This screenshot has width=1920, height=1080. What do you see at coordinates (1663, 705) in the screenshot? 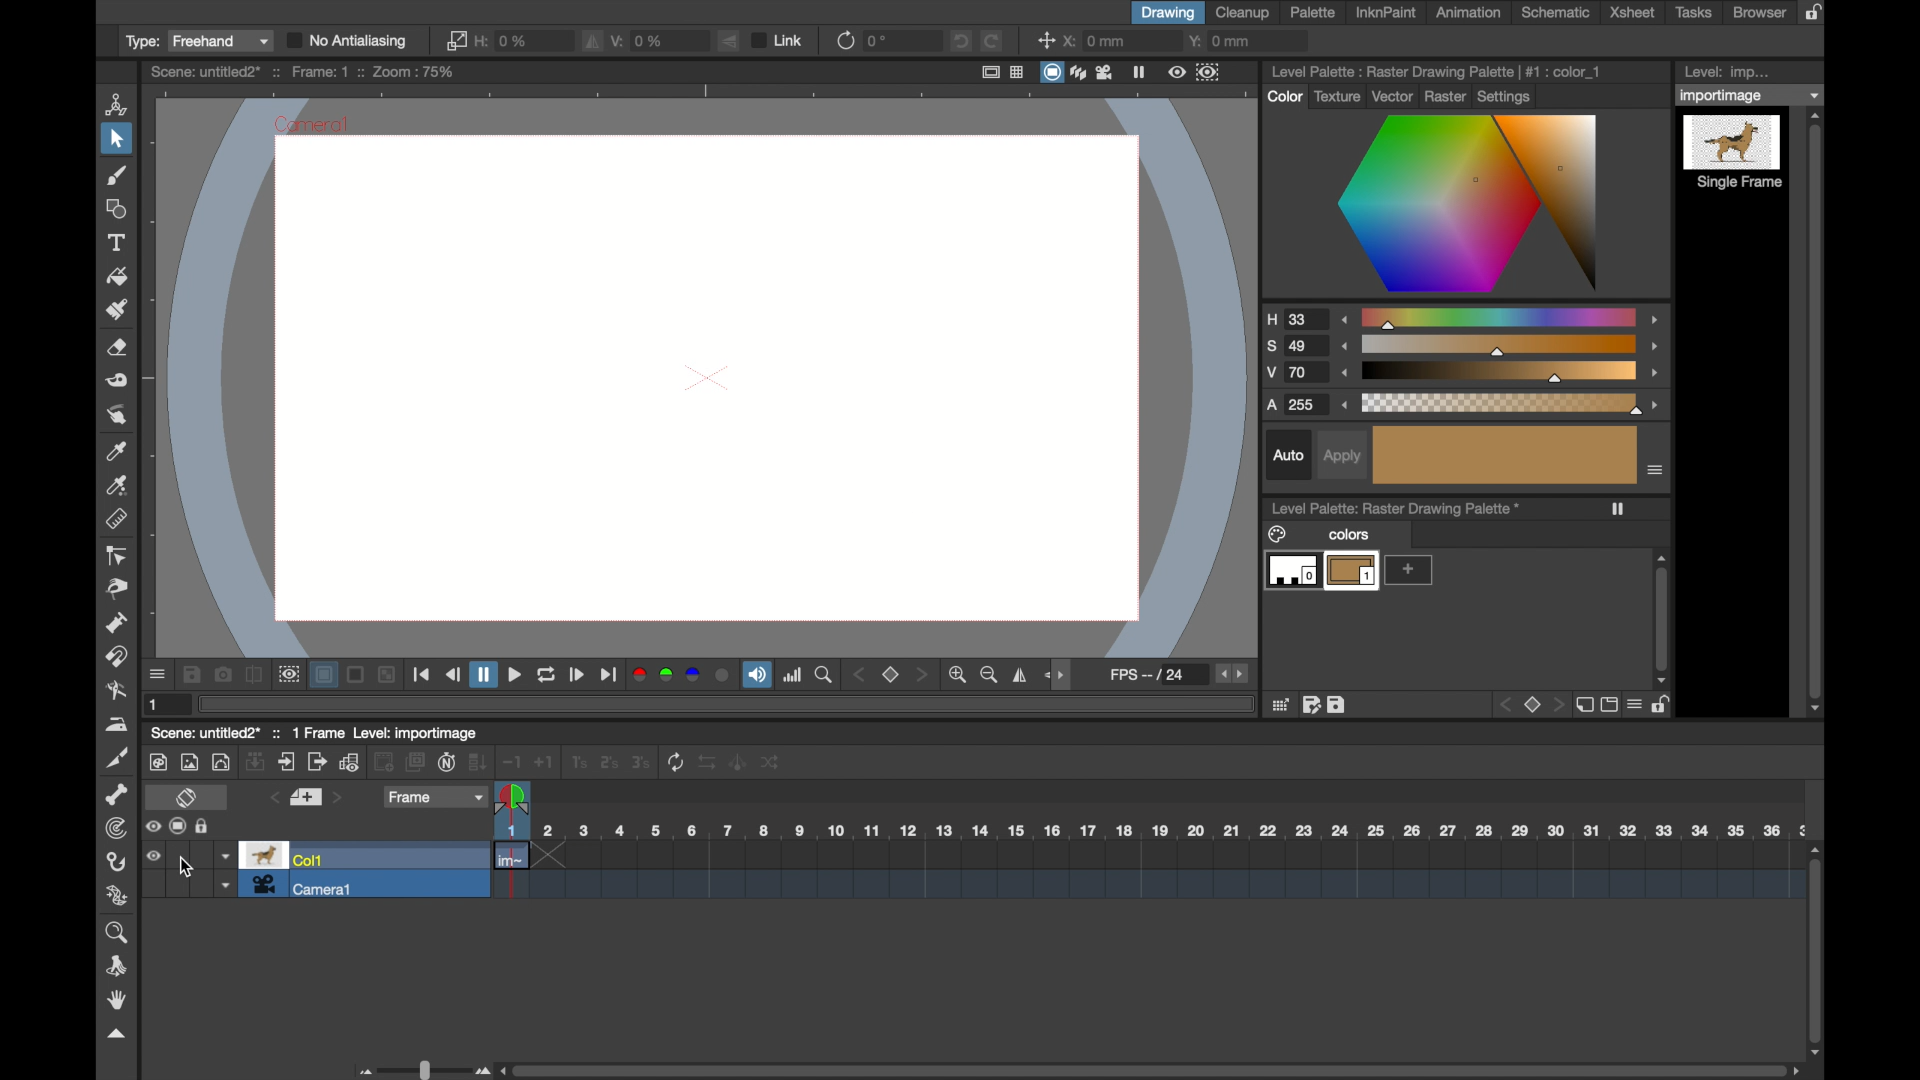
I see `unlock` at bounding box center [1663, 705].